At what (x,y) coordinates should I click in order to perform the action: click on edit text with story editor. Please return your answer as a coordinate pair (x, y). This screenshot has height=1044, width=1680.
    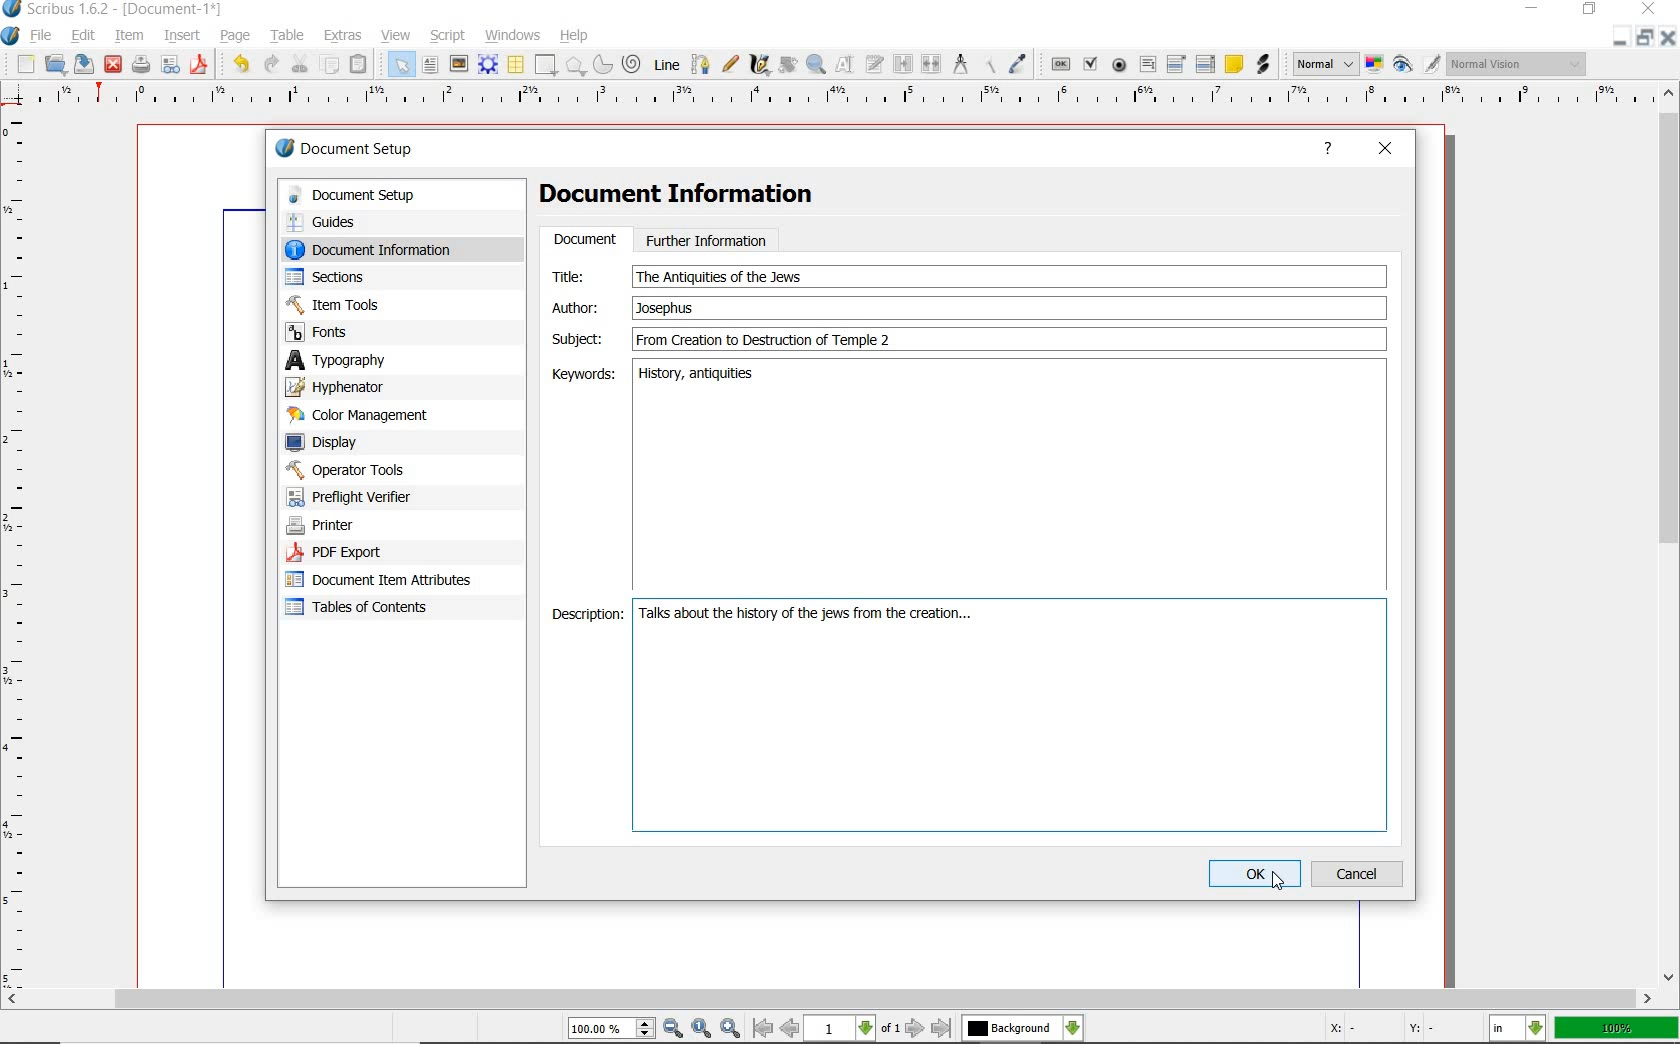
    Looking at the image, I should click on (875, 66).